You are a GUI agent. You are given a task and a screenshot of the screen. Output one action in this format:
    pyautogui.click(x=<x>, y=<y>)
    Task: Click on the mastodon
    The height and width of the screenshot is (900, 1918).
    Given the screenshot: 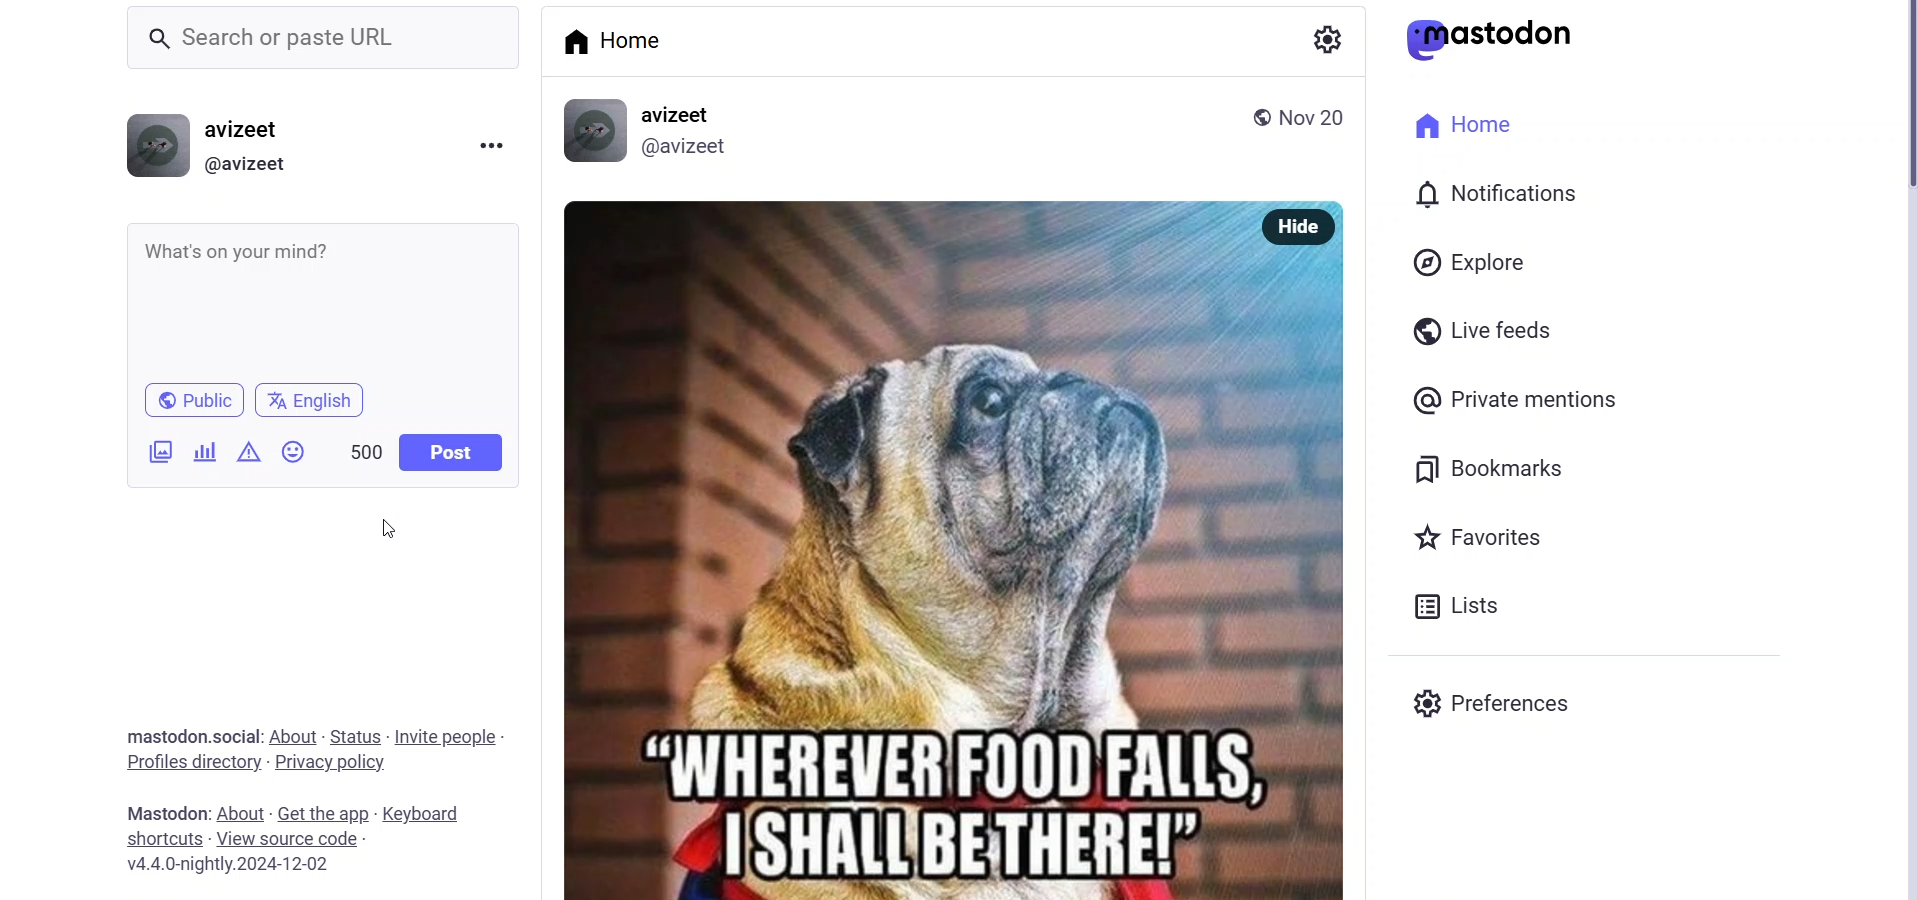 What is the action you would take?
    pyautogui.click(x=164, y=811)
    